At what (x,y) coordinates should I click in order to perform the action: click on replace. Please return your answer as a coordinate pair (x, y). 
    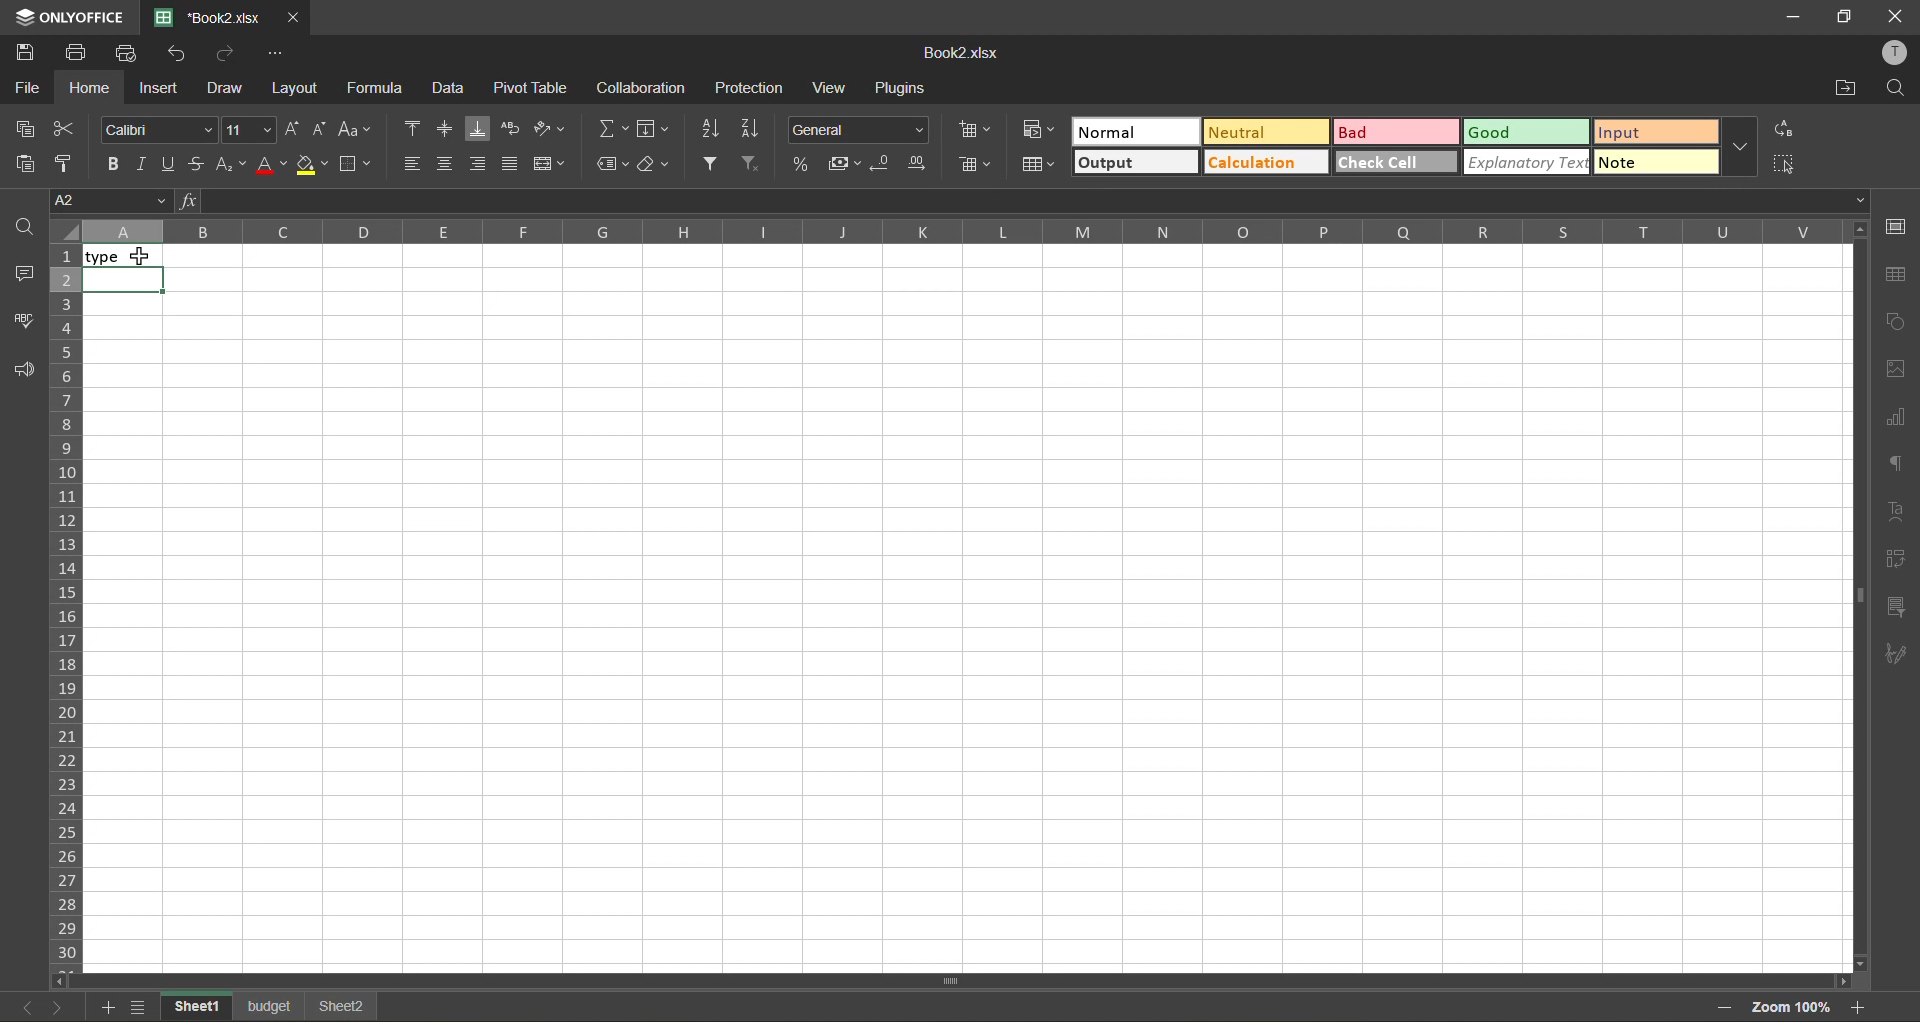
    Looking at the image, I should click on (1787, 131).